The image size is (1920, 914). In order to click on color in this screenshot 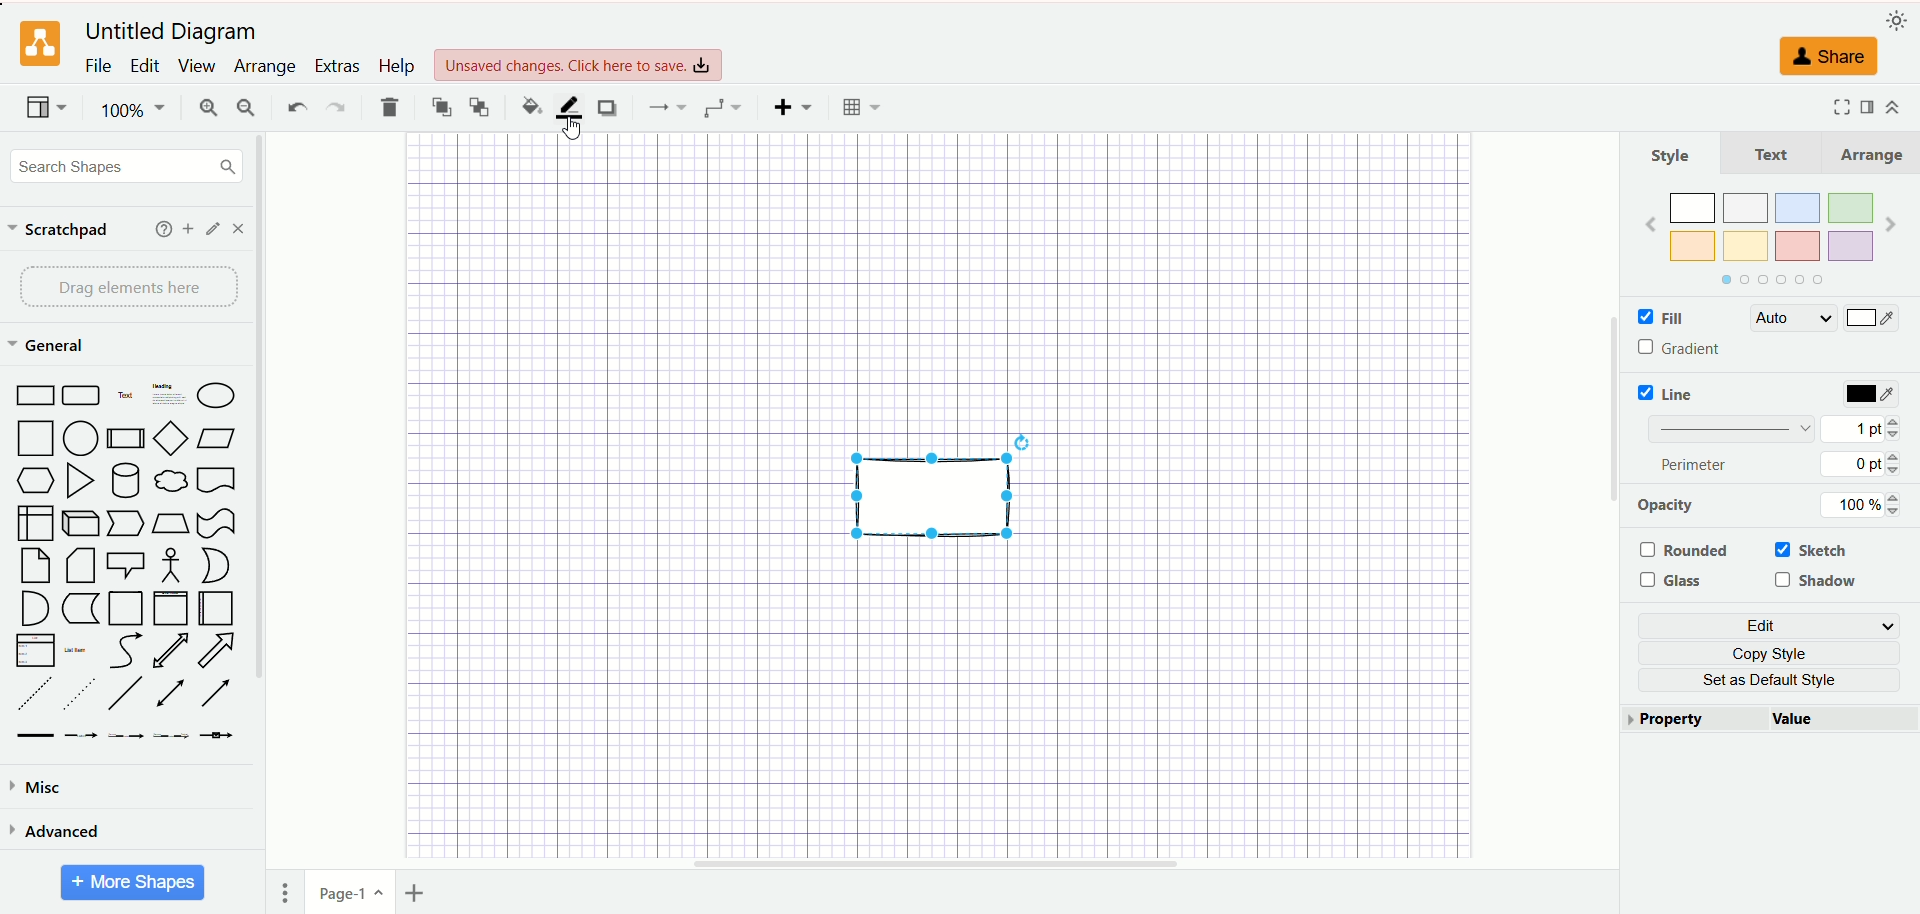, I will do `click(1769, 237)`.